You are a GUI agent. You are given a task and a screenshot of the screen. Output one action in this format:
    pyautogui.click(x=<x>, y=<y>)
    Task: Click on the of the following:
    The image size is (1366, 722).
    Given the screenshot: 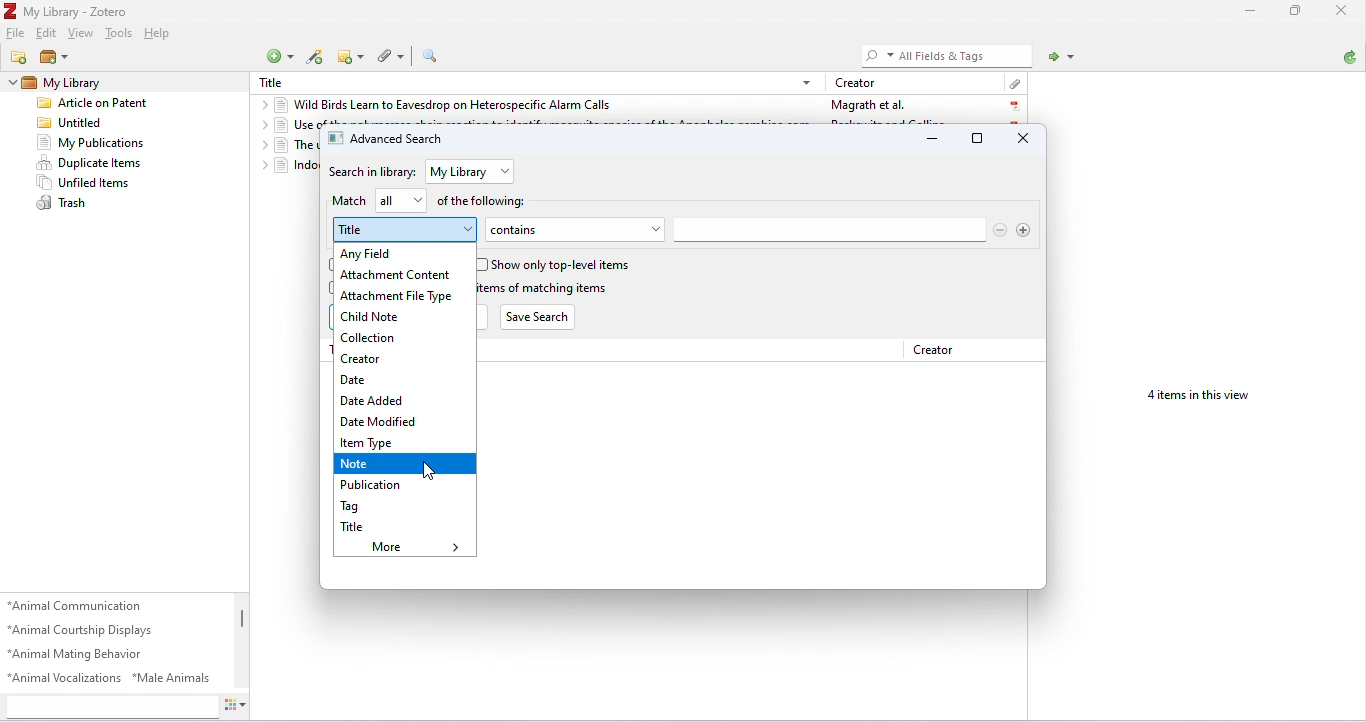 What is the action you would take?
    pyautogui.click(x=486, y=202)
    